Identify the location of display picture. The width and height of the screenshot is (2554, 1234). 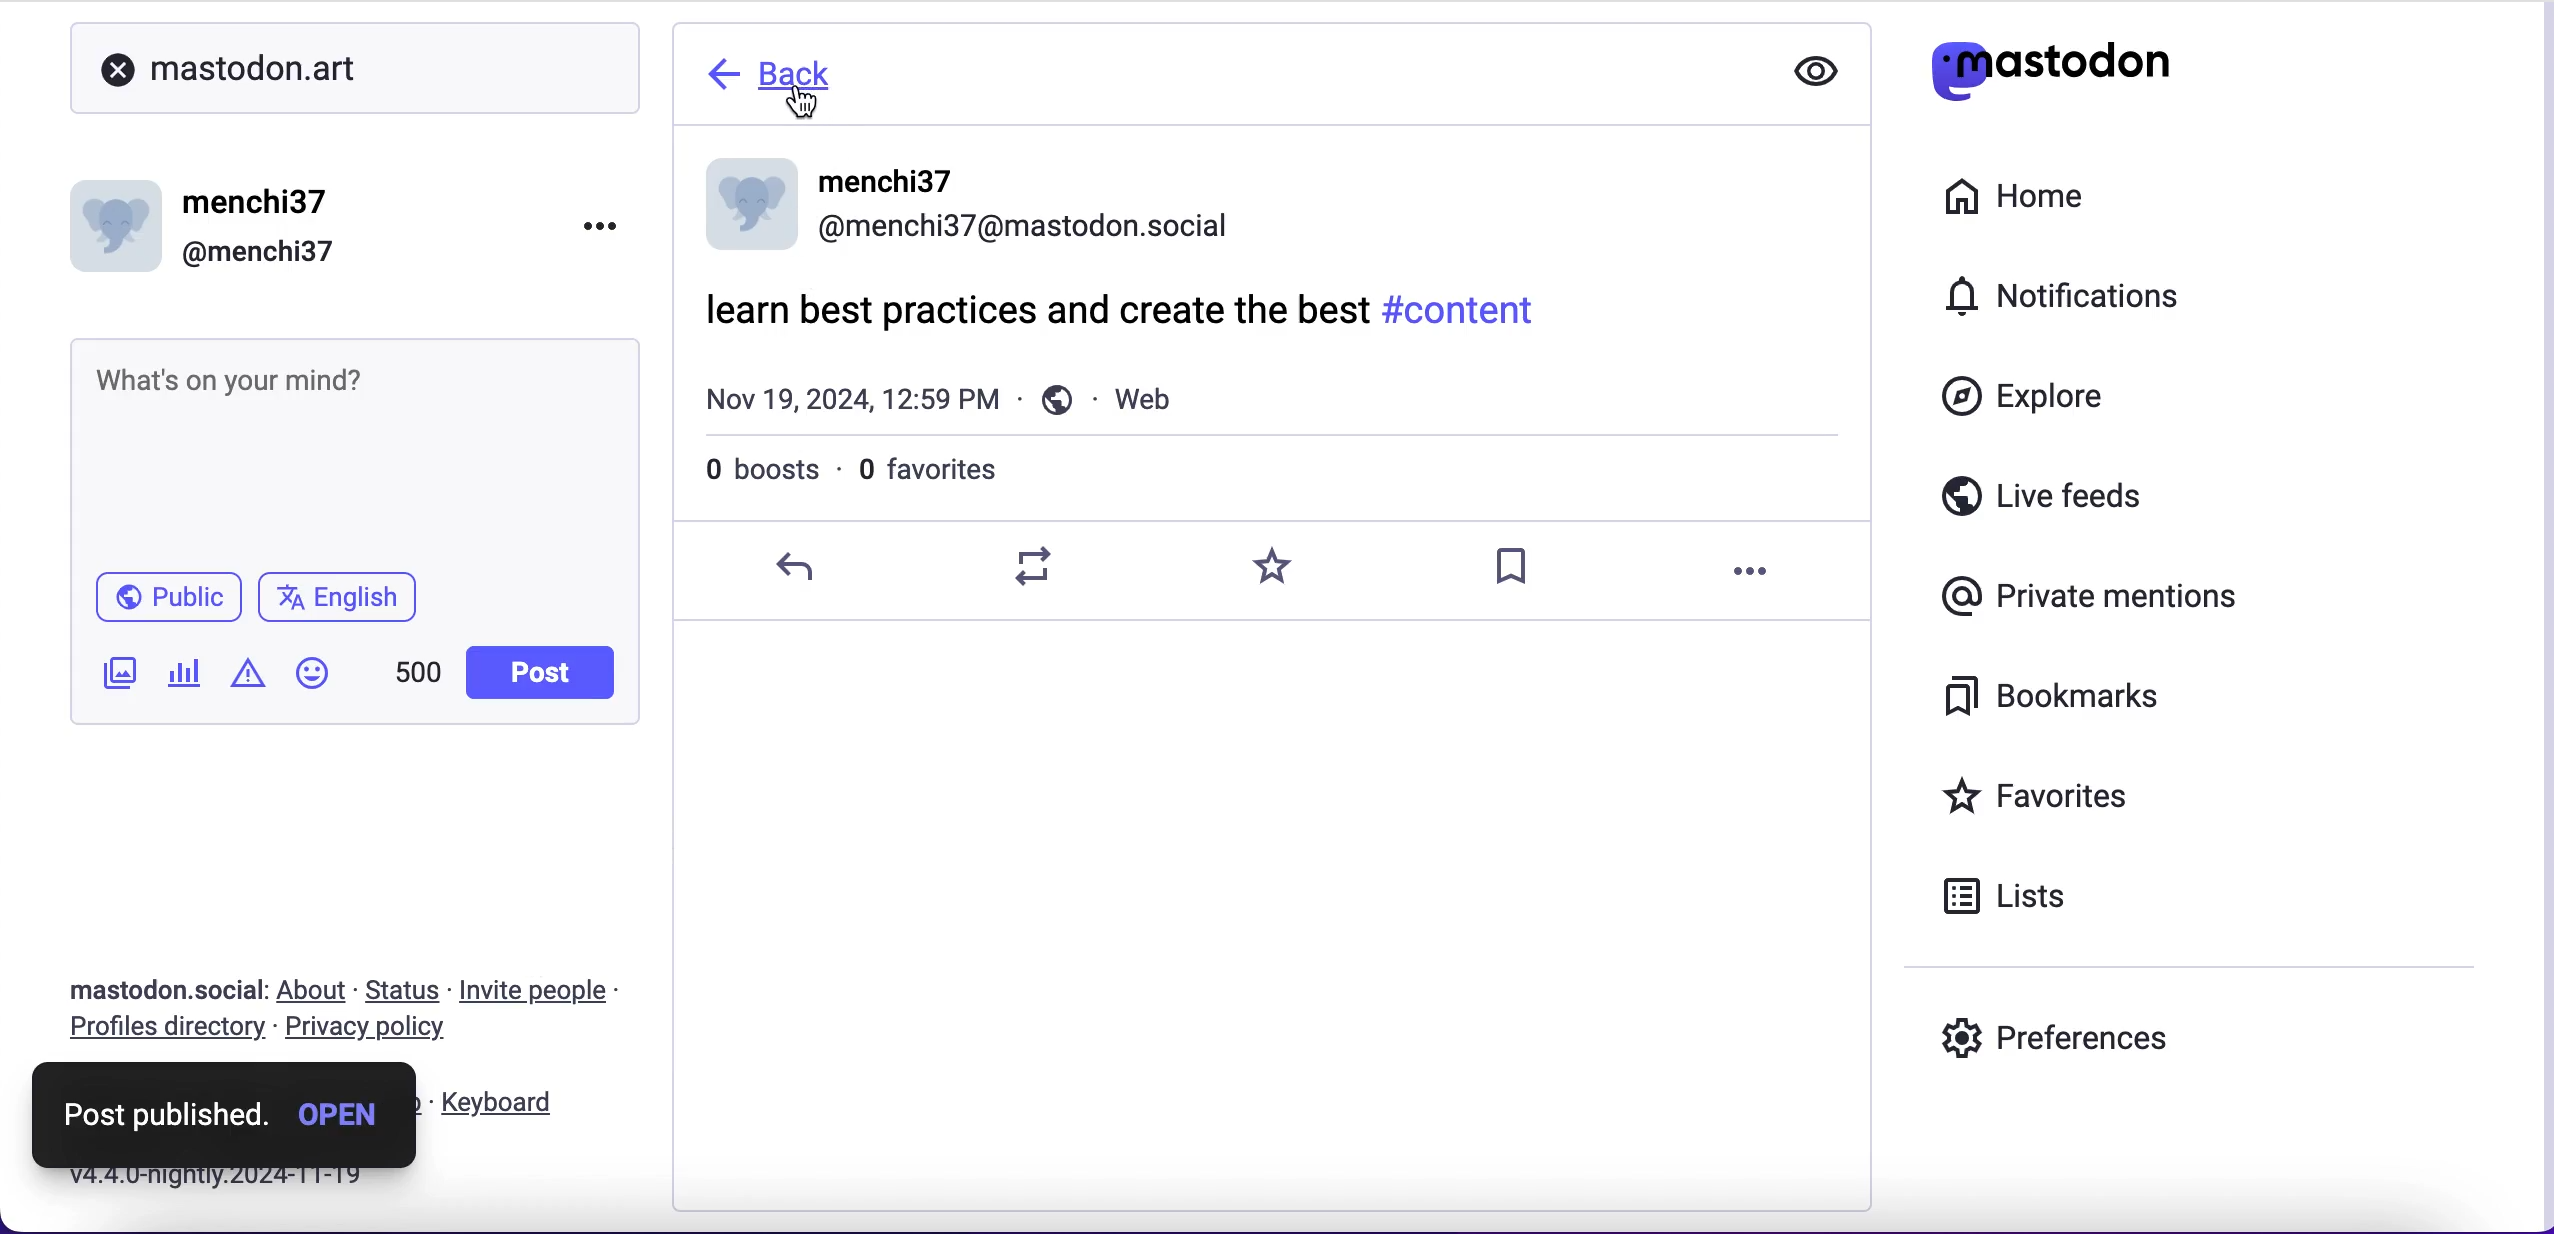
(746, 207).